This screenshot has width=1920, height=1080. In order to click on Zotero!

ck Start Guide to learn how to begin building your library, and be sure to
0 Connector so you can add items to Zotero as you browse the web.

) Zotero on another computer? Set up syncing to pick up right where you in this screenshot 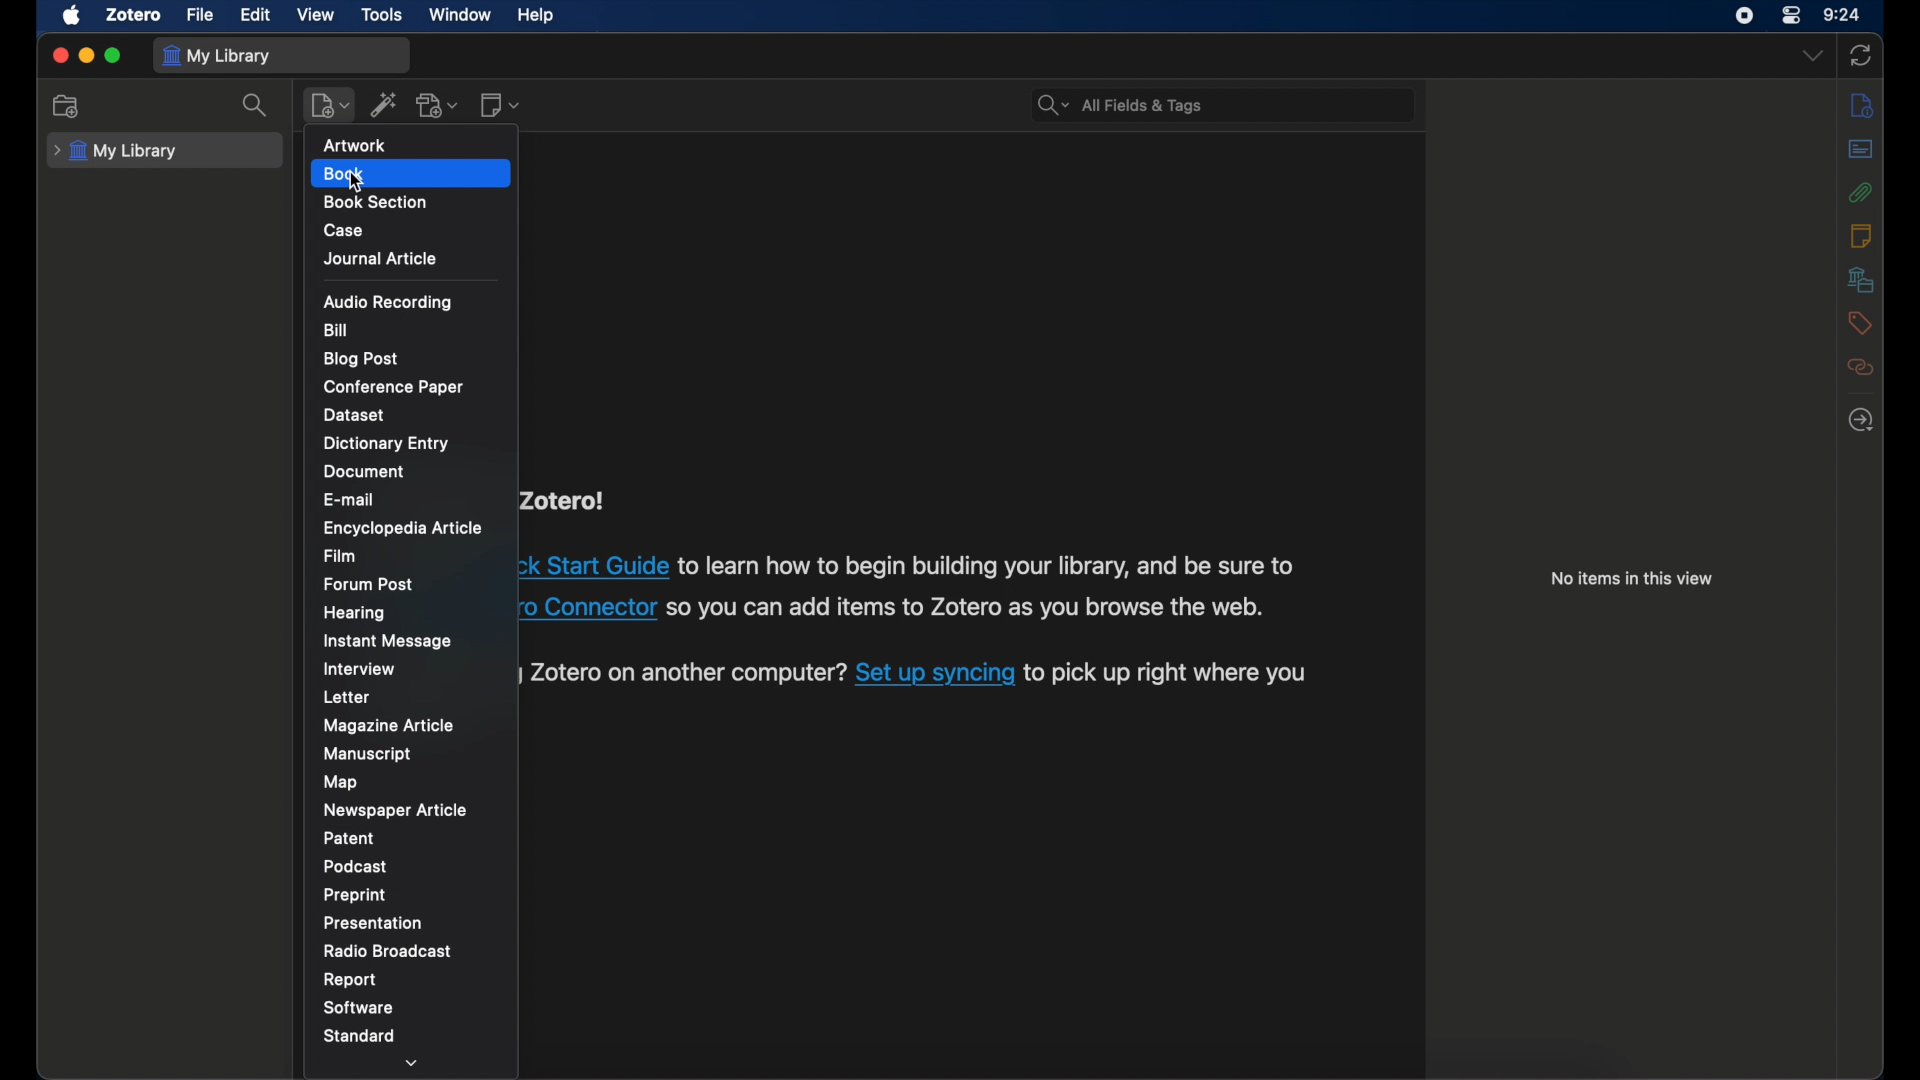, I will do `click(923, 582)`.